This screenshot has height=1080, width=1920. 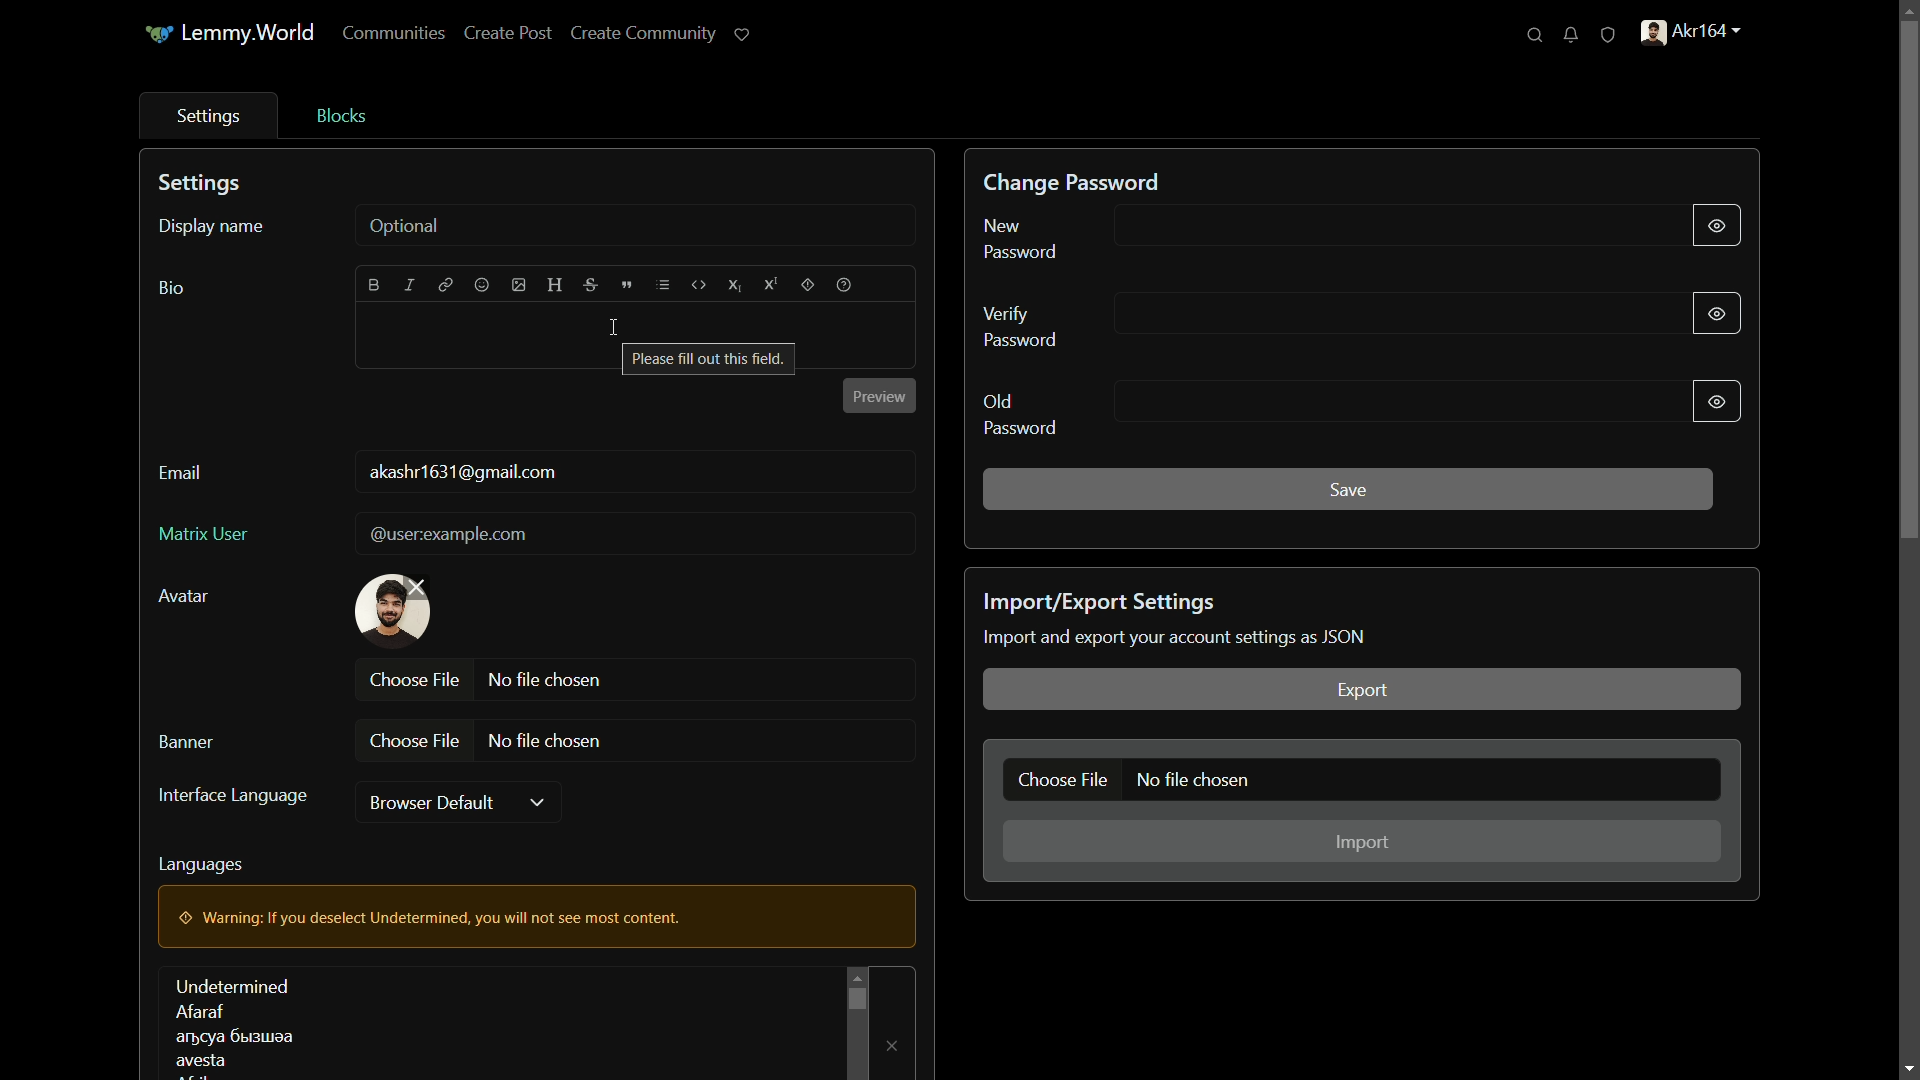 What do you see at coordinates (452, 535) in the screenshot?
I see `@userexample.com` at bounding box center [452, 535].